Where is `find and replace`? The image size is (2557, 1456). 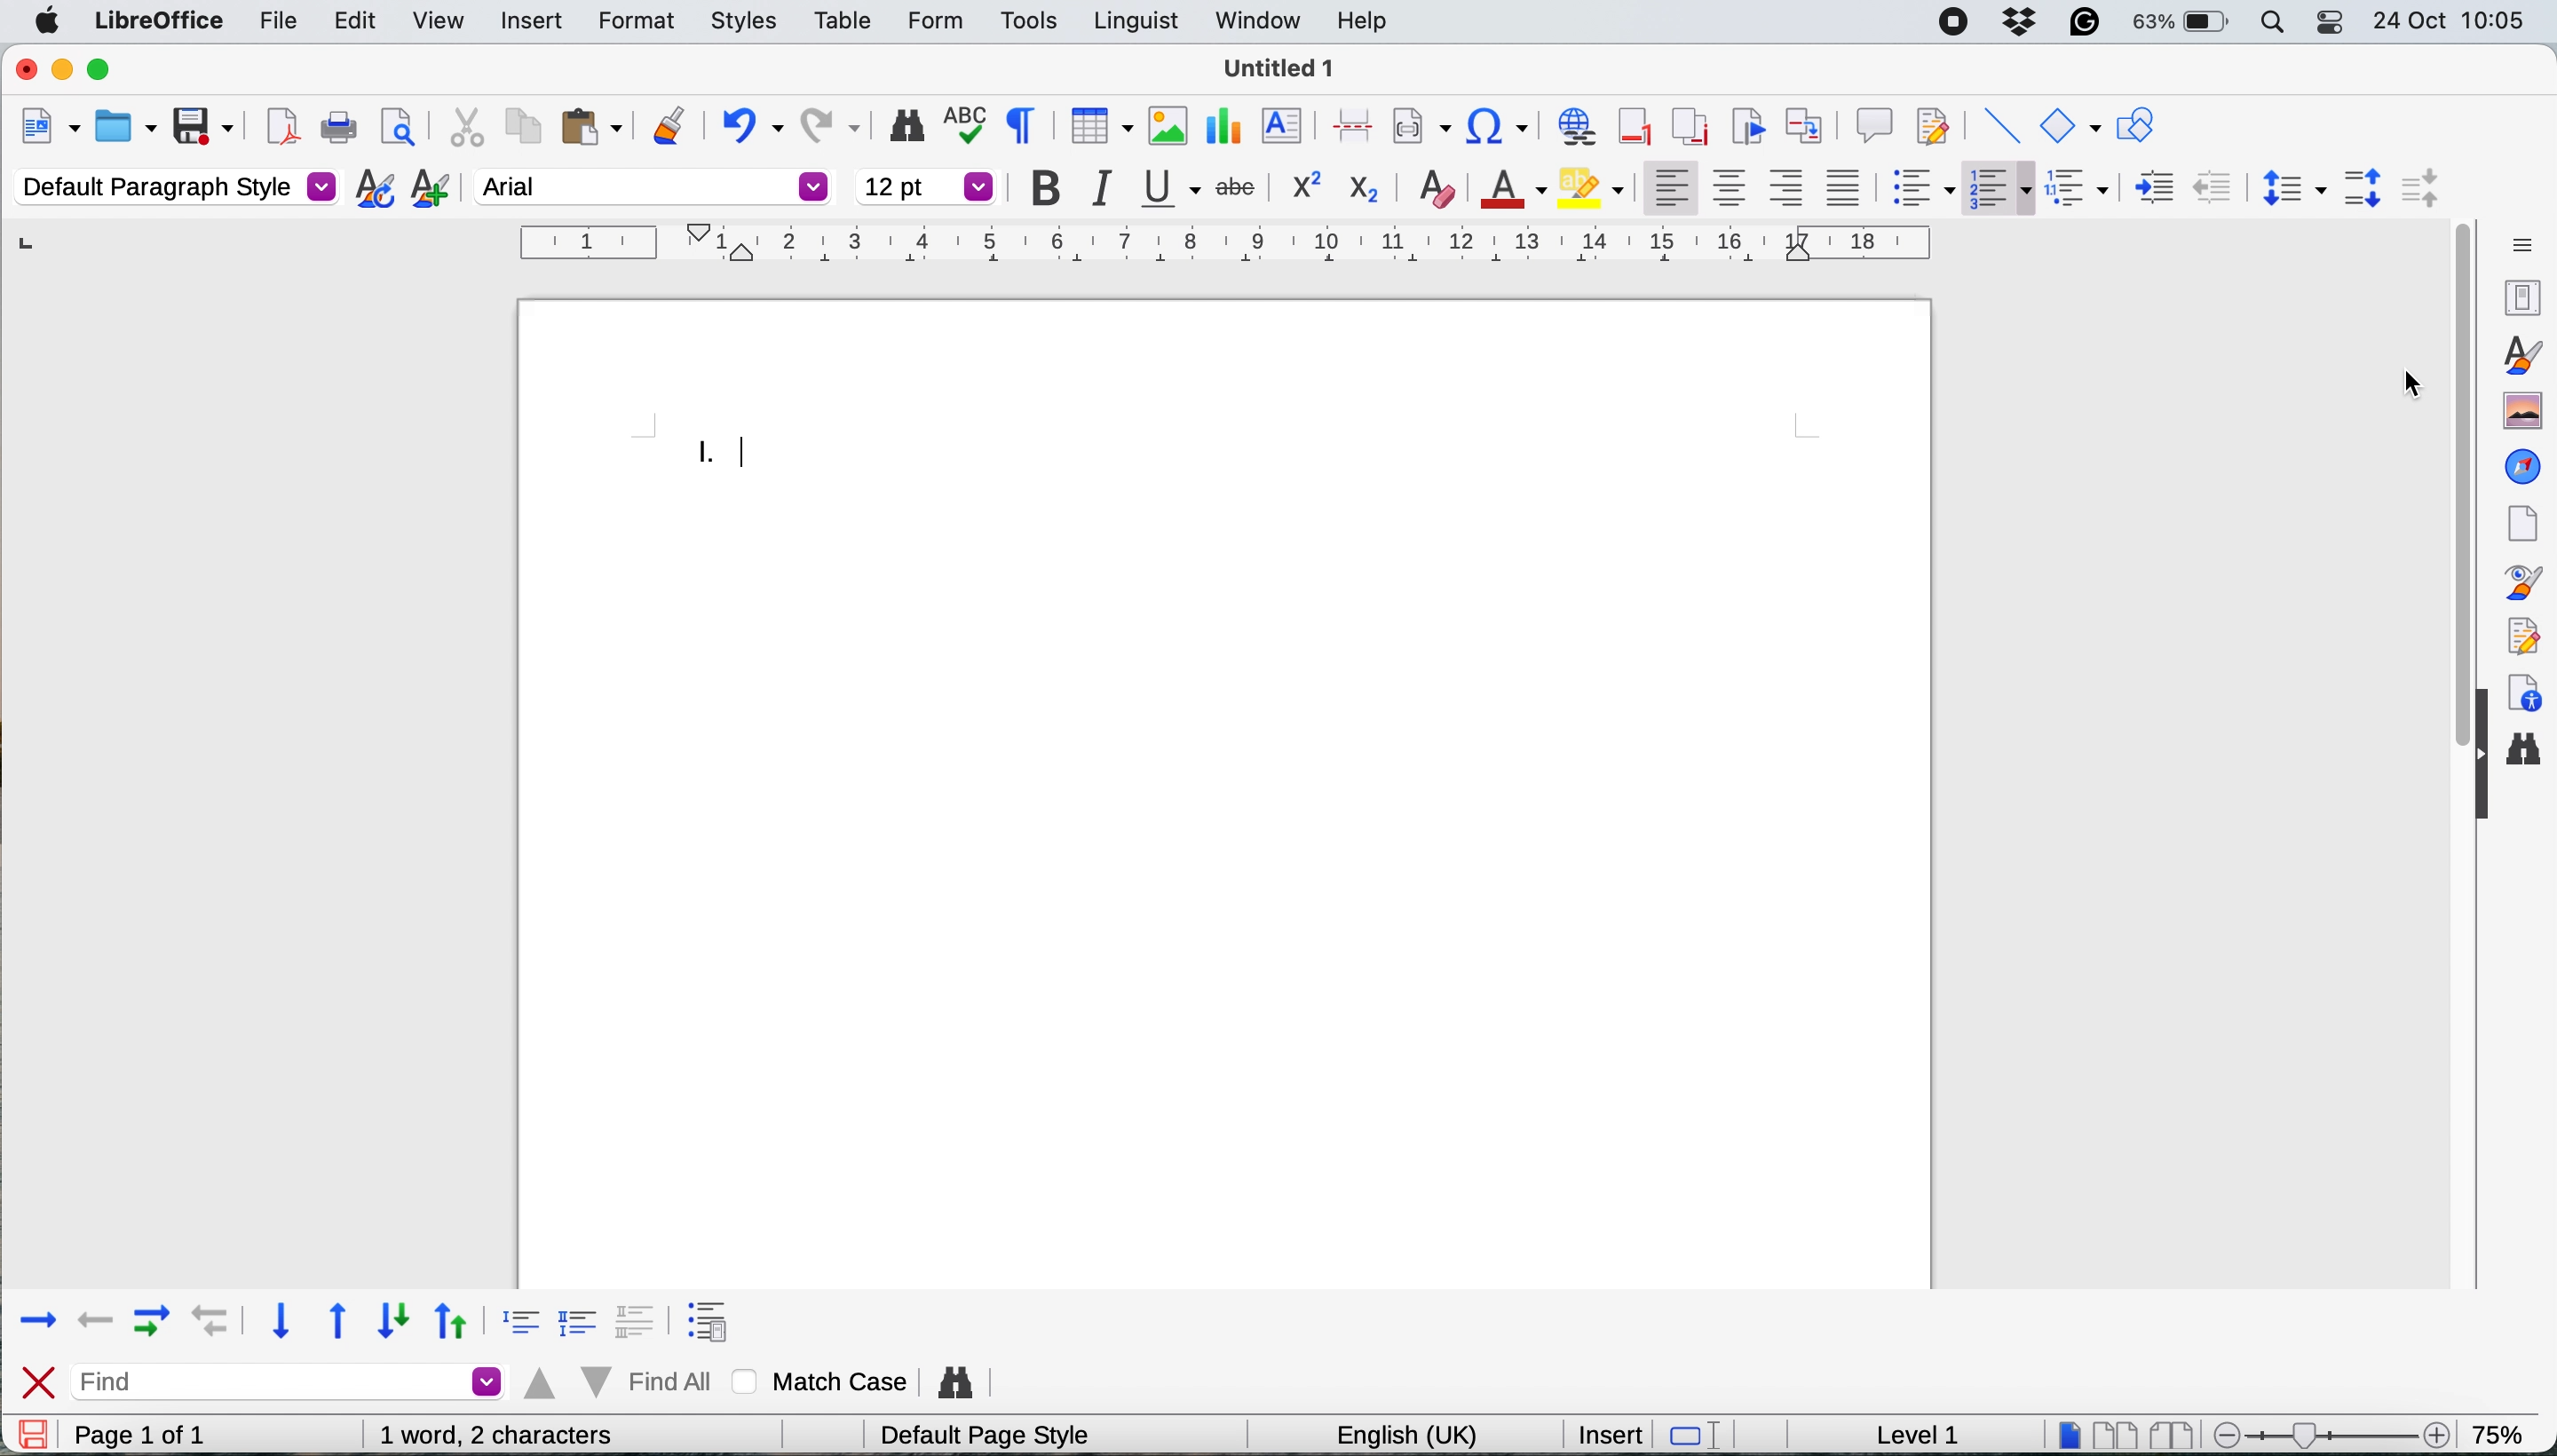
find and replace is located at coordinates (2528, 754).